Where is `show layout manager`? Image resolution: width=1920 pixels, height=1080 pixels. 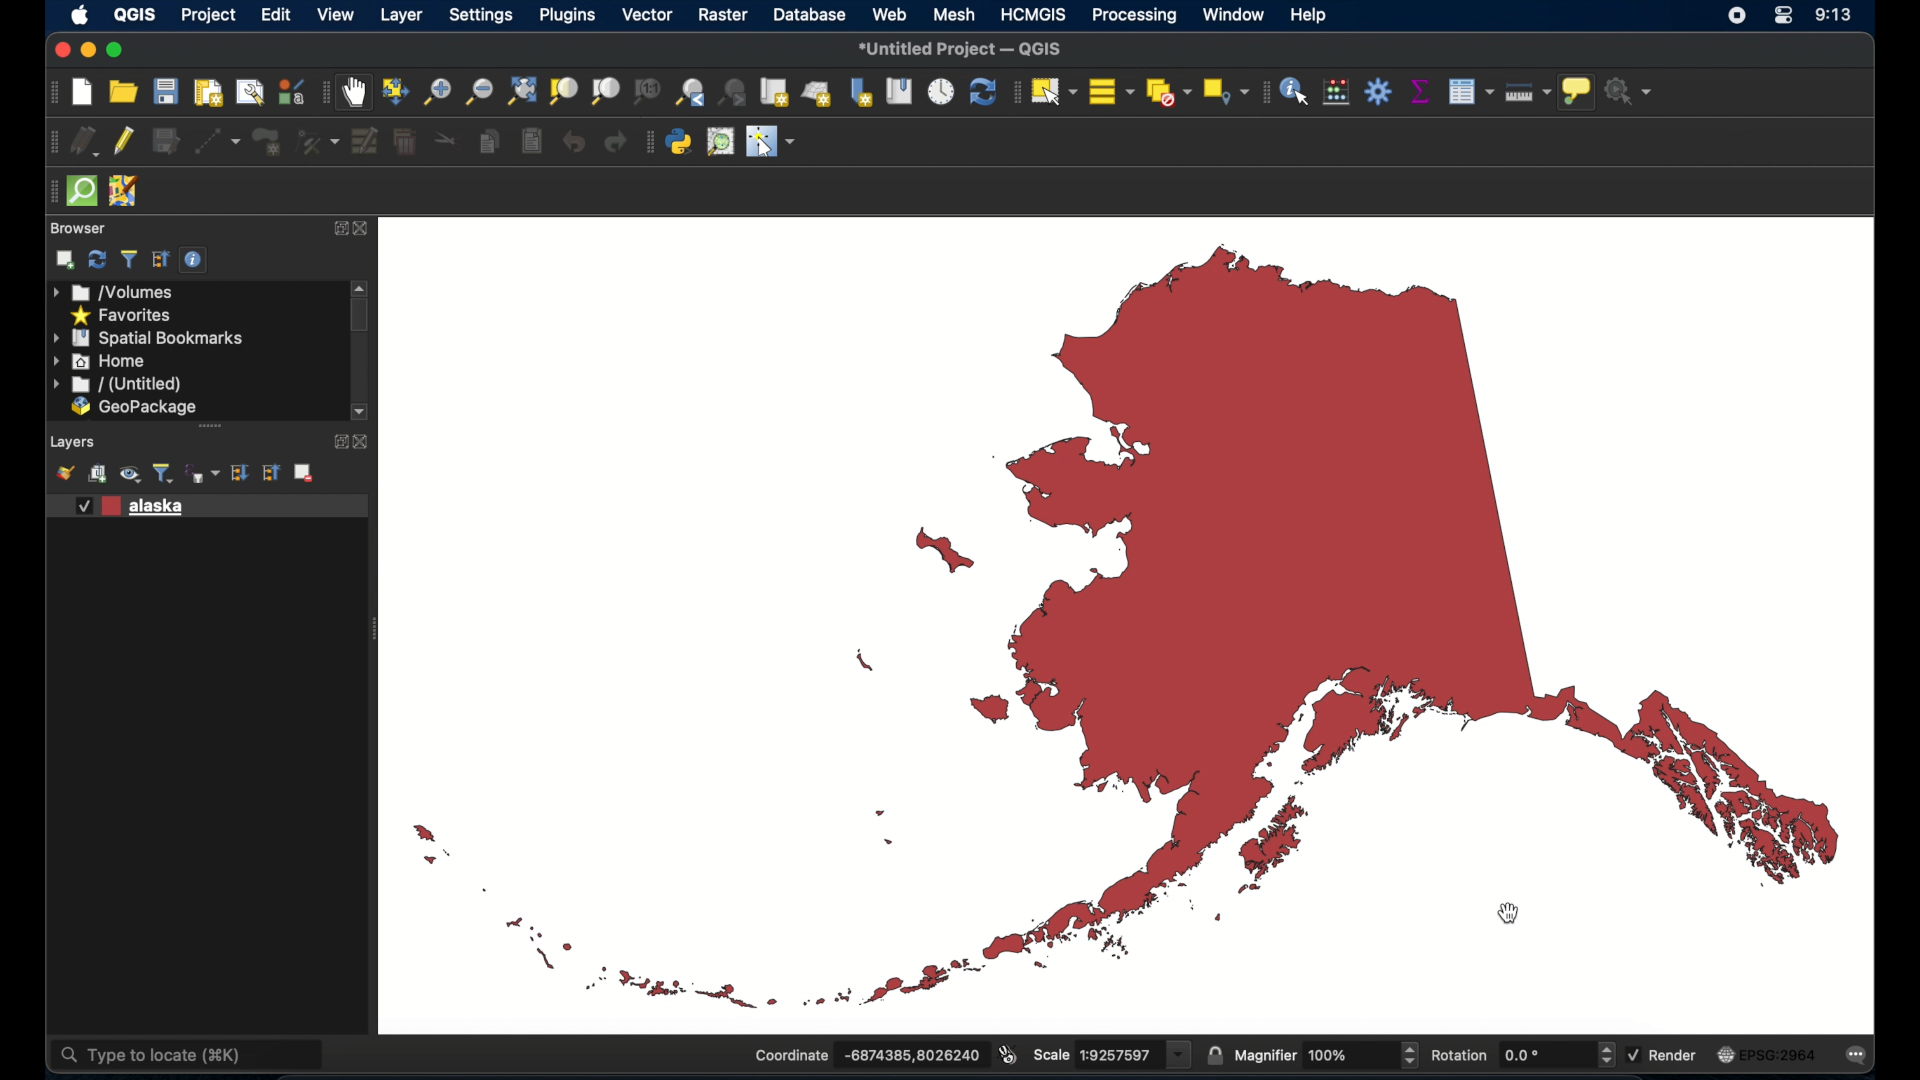
show layout manager is located at coordinates (248, 91).